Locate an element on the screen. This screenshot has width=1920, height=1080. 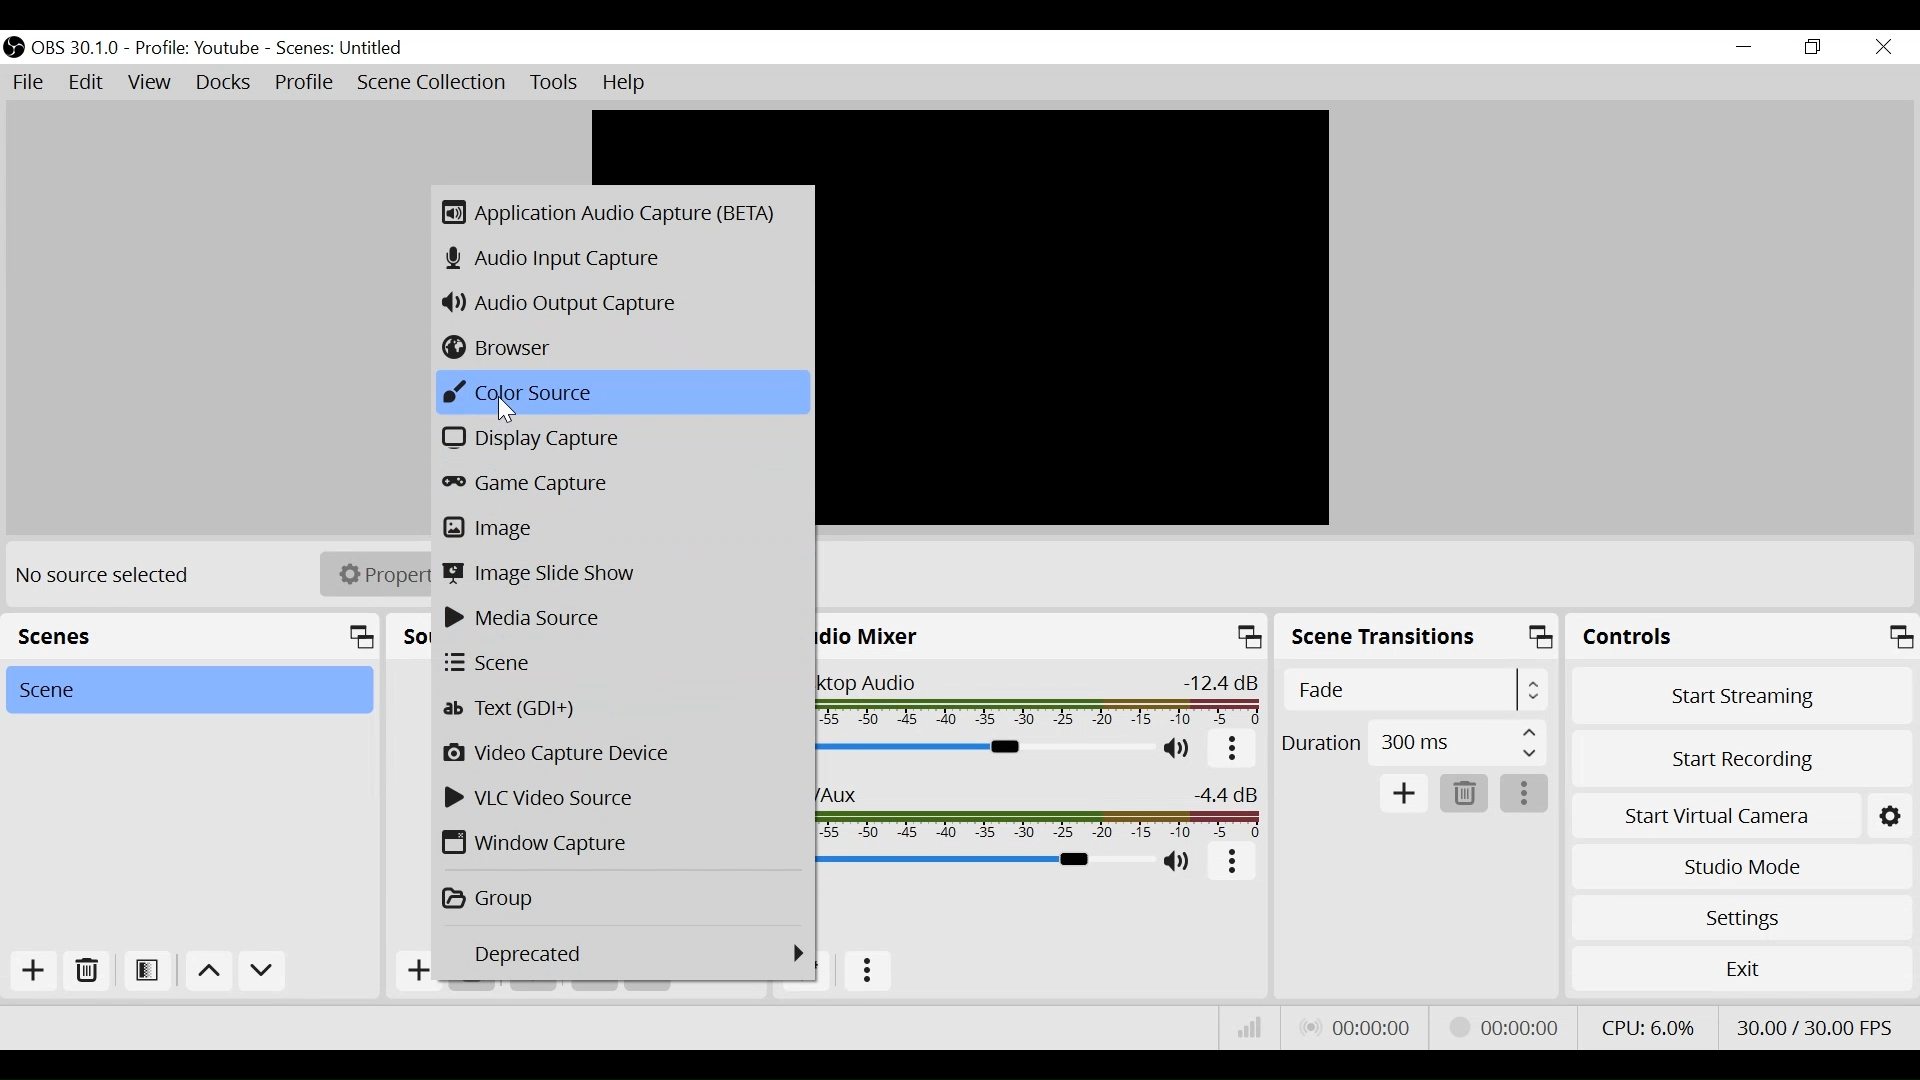
VLC Video Source is located at coordinates (620, 799).